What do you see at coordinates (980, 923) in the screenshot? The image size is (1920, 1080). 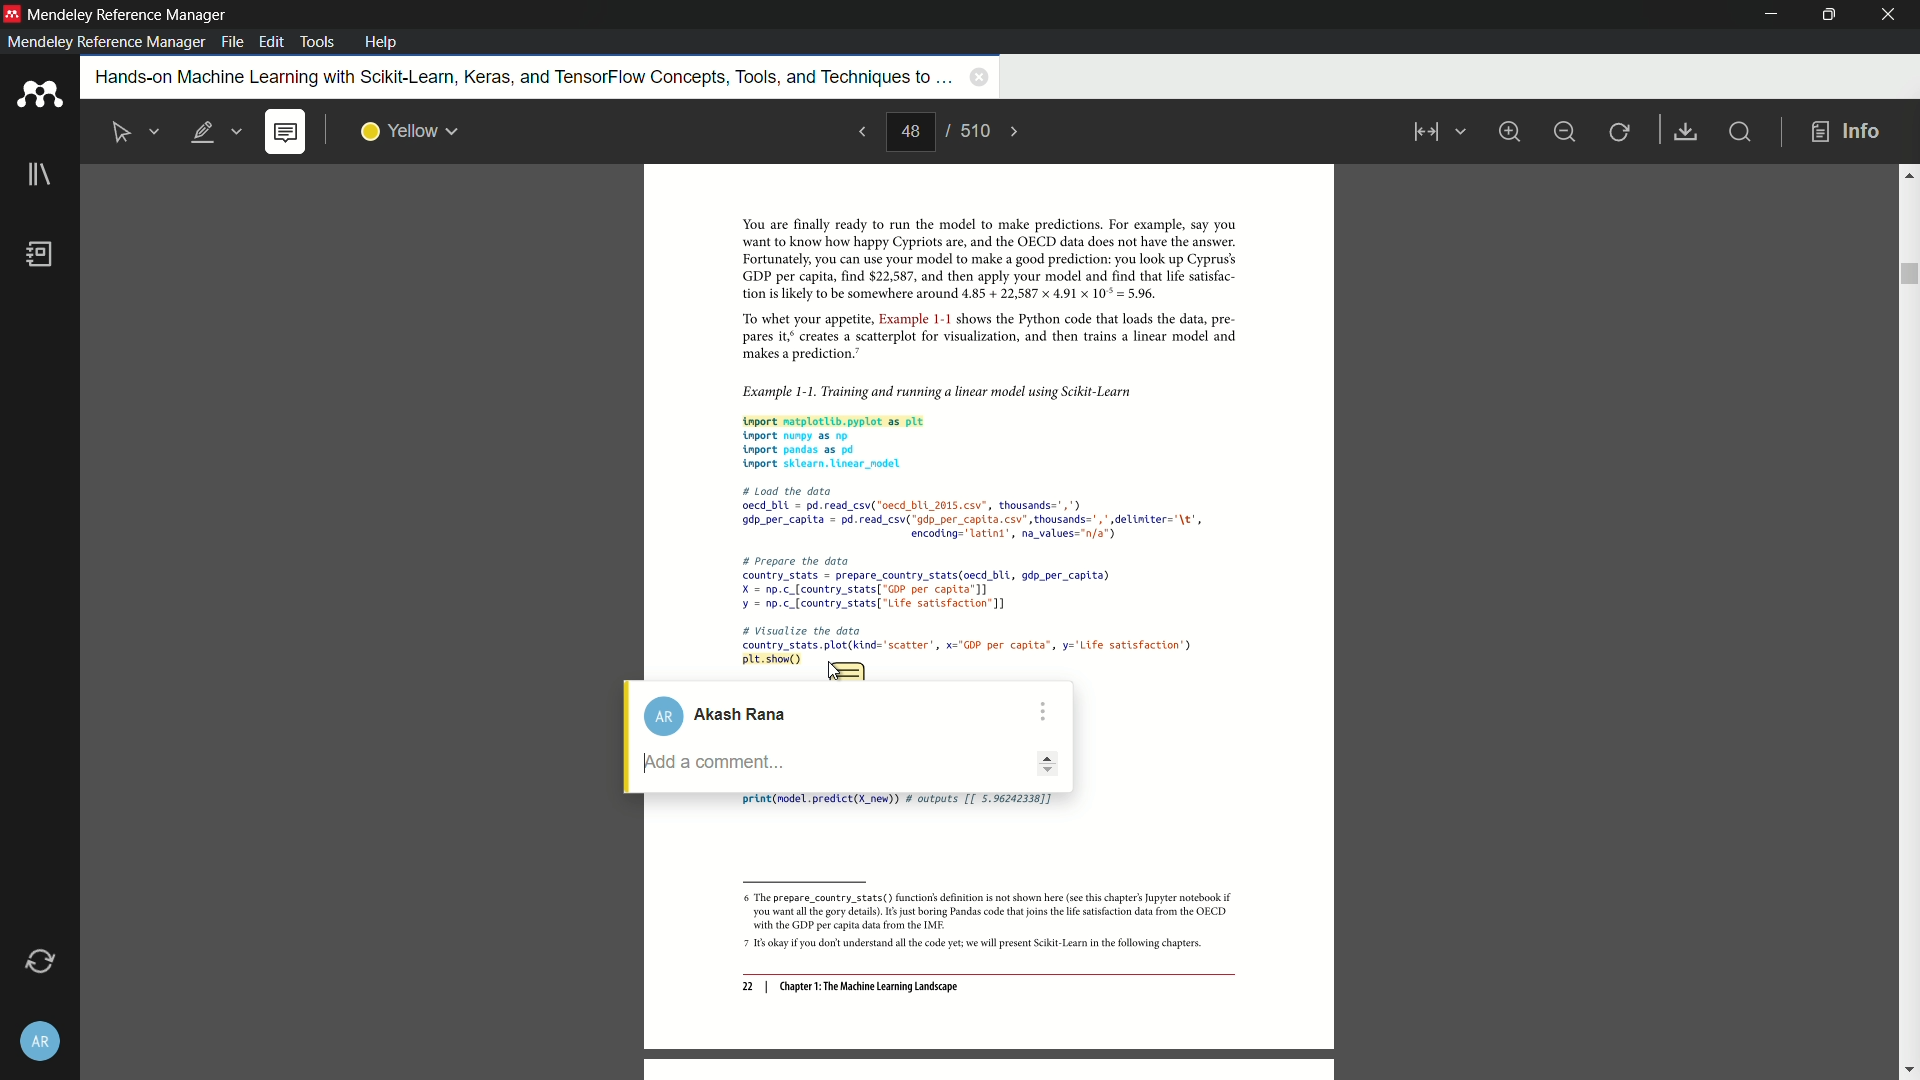 I see `6 The prepare_country_stats() function's definition is not shown here (see this chapter's Jupyter notebook if
‘you want al th gory details). 6s just boring Pandas code that joins th ie satisfaction data from the OECD
‘with the GDP per capita dta from the IMF:

7 1s okay you dont understand all the code yet we will present Scikit-Lear inthe following chapters.` at bounding box center [980, 923].